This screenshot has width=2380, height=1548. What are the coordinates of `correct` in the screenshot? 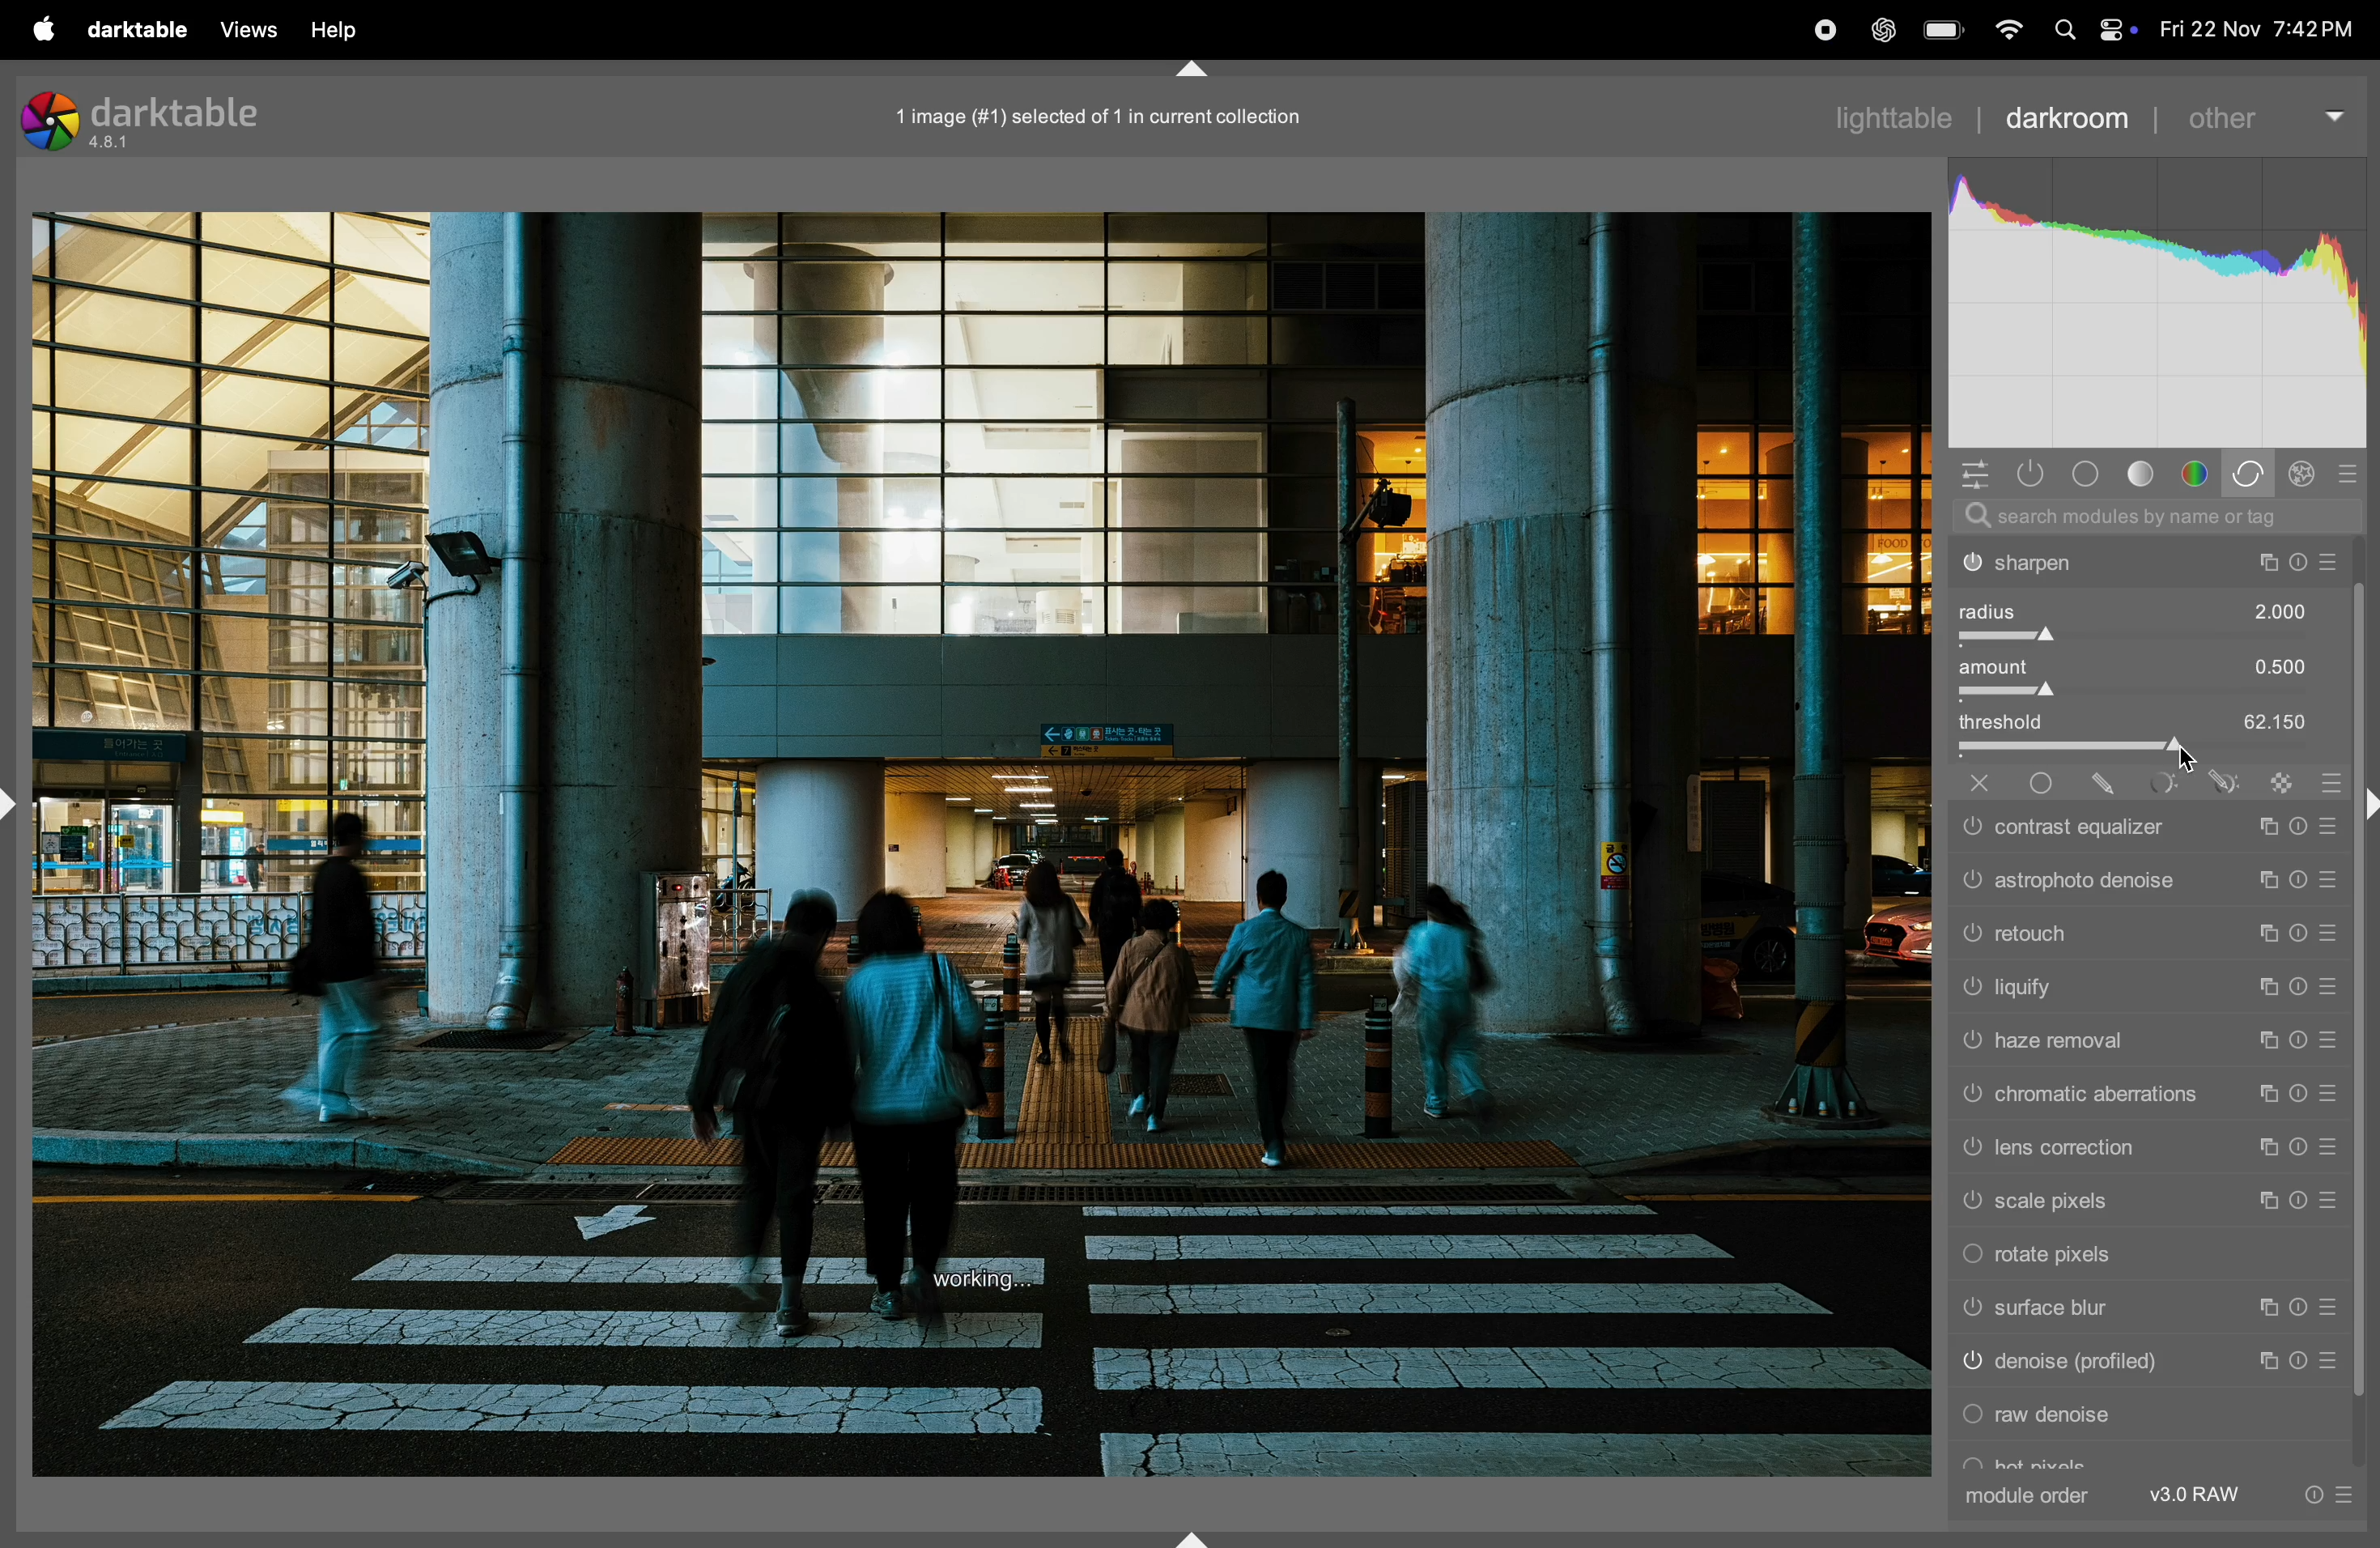 It's located at (2251, 473).